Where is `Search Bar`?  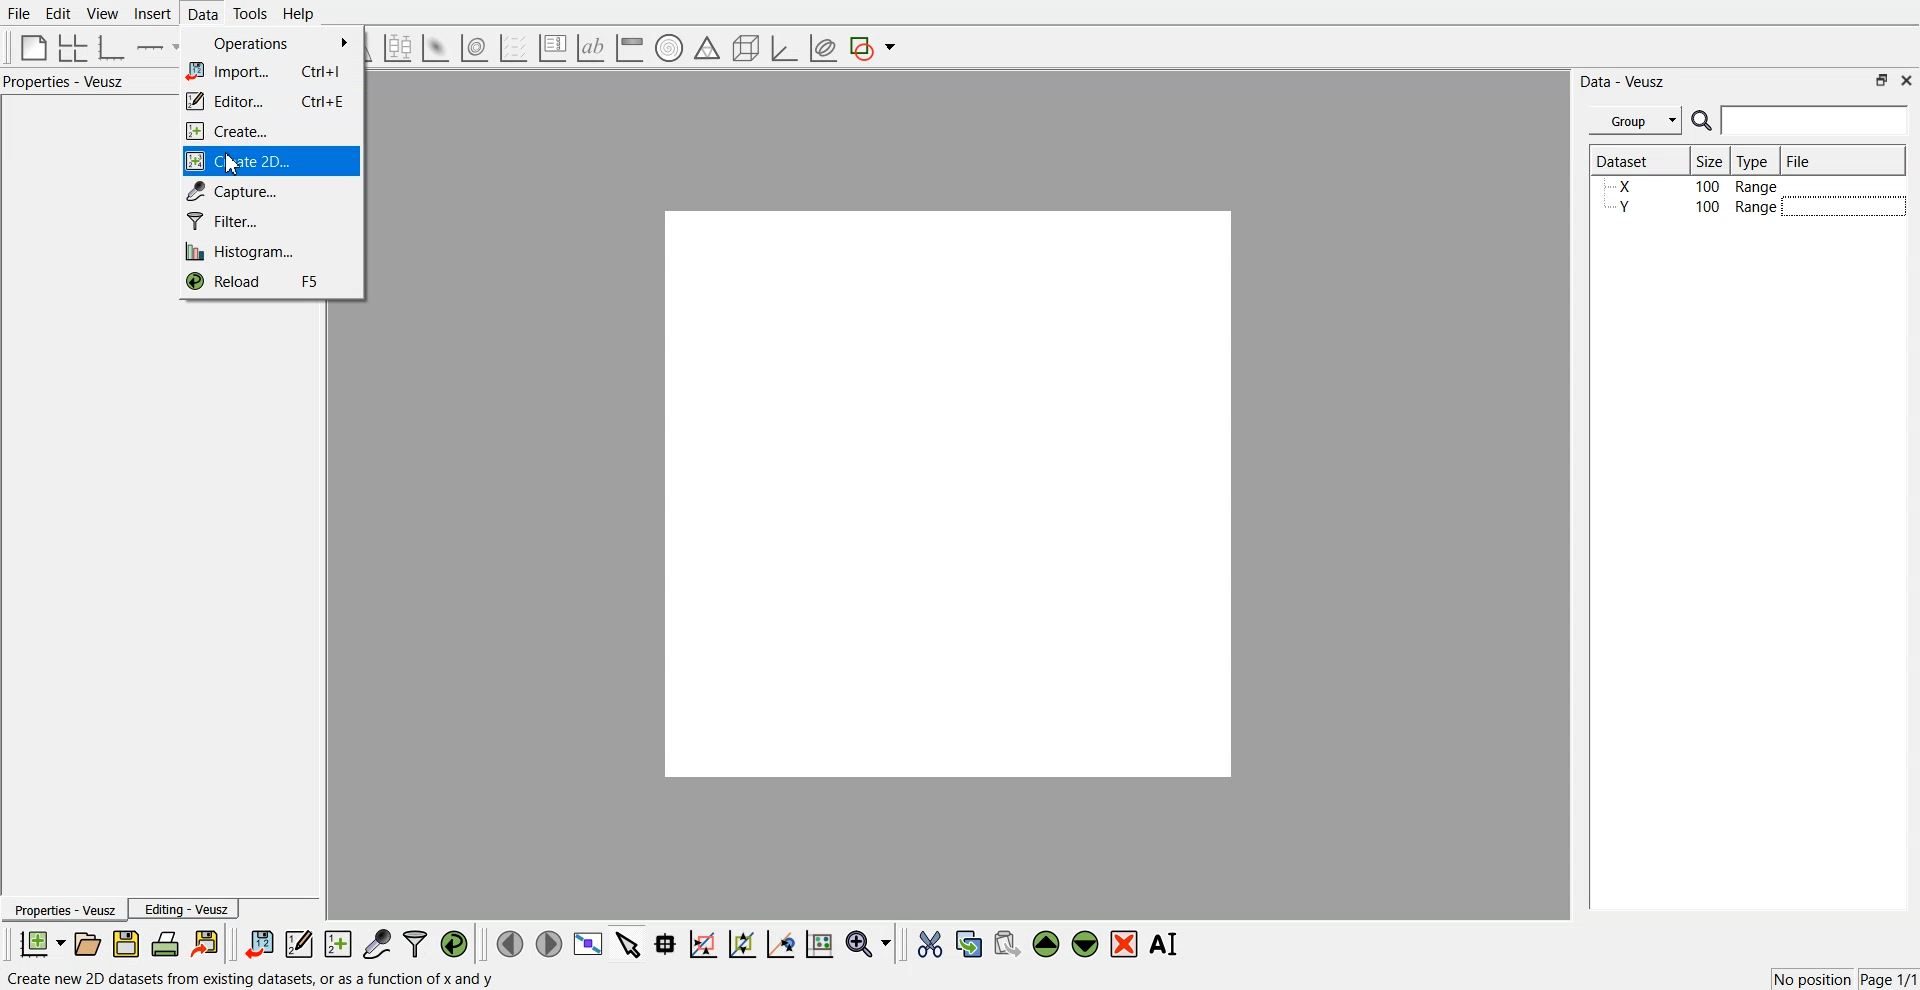
Search Bar is located at coordinates (1801, 120).